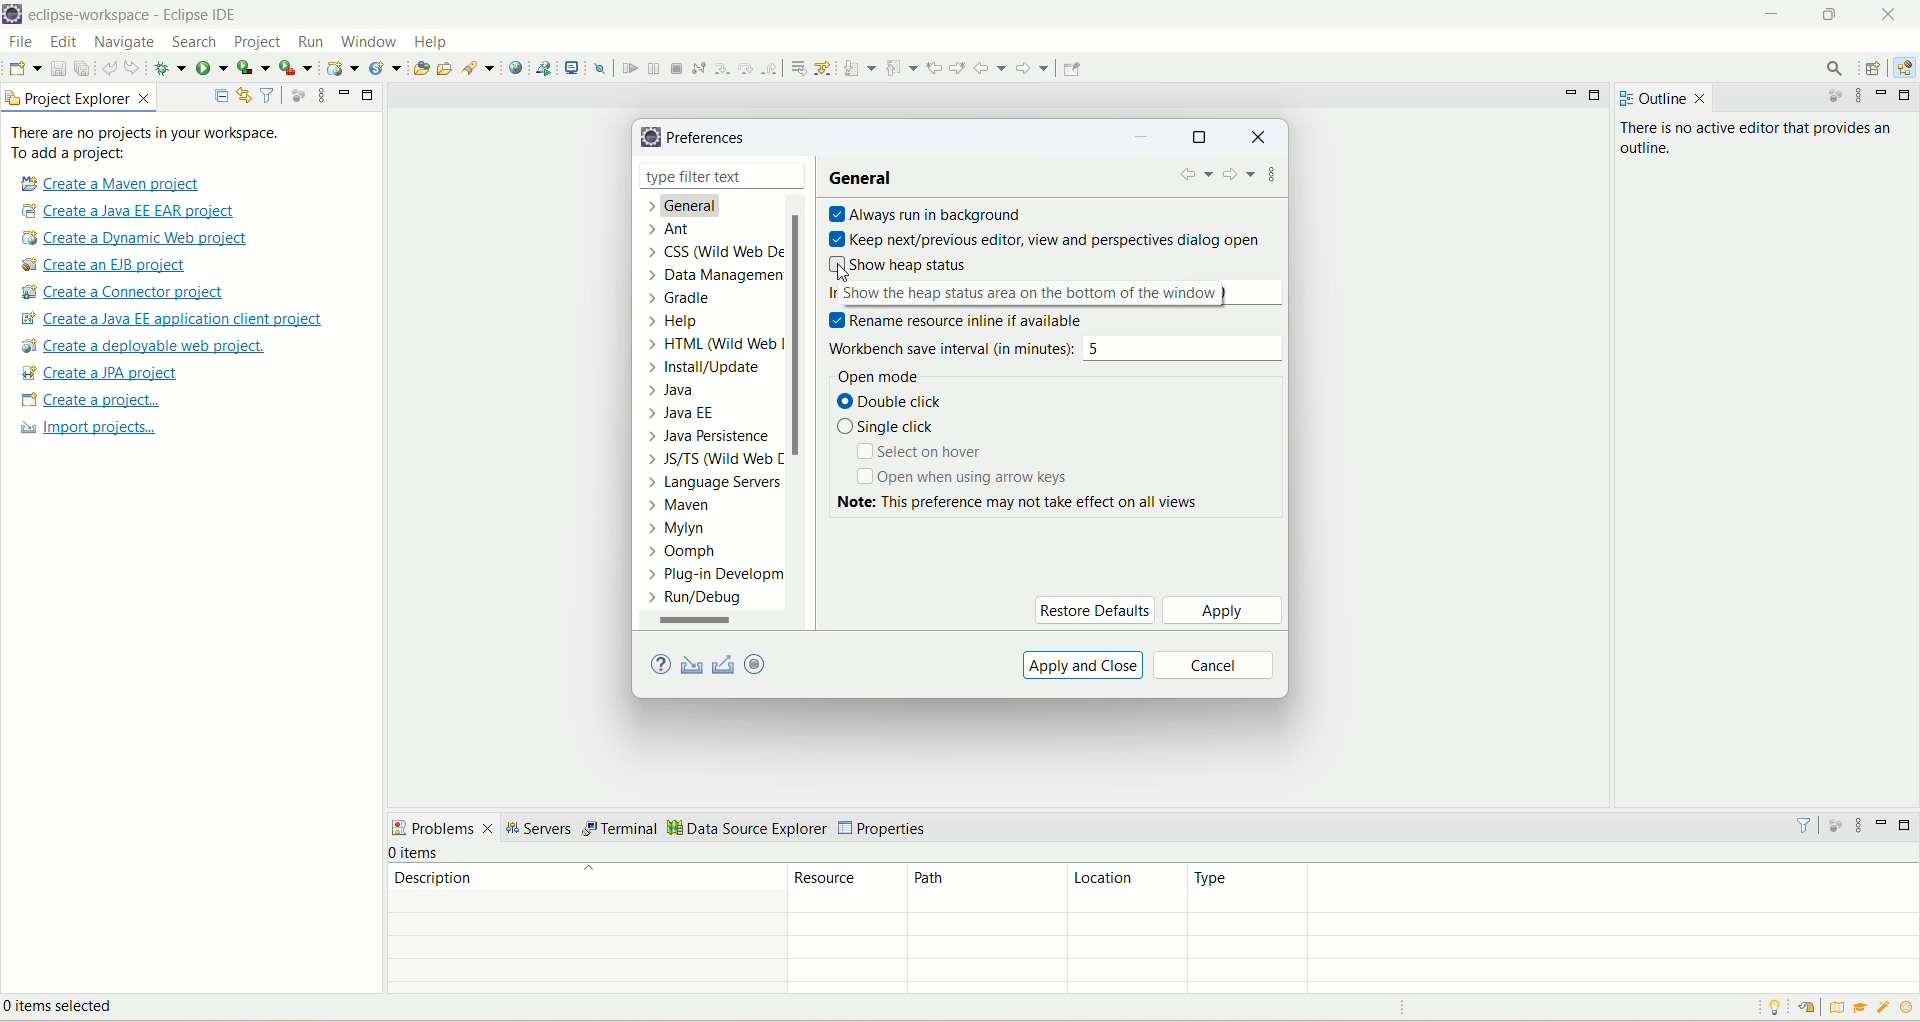  What do you see at coordinates (1833, 823) in the screenshot?
I see `focus on active task` at bounding box center [1833, 823].